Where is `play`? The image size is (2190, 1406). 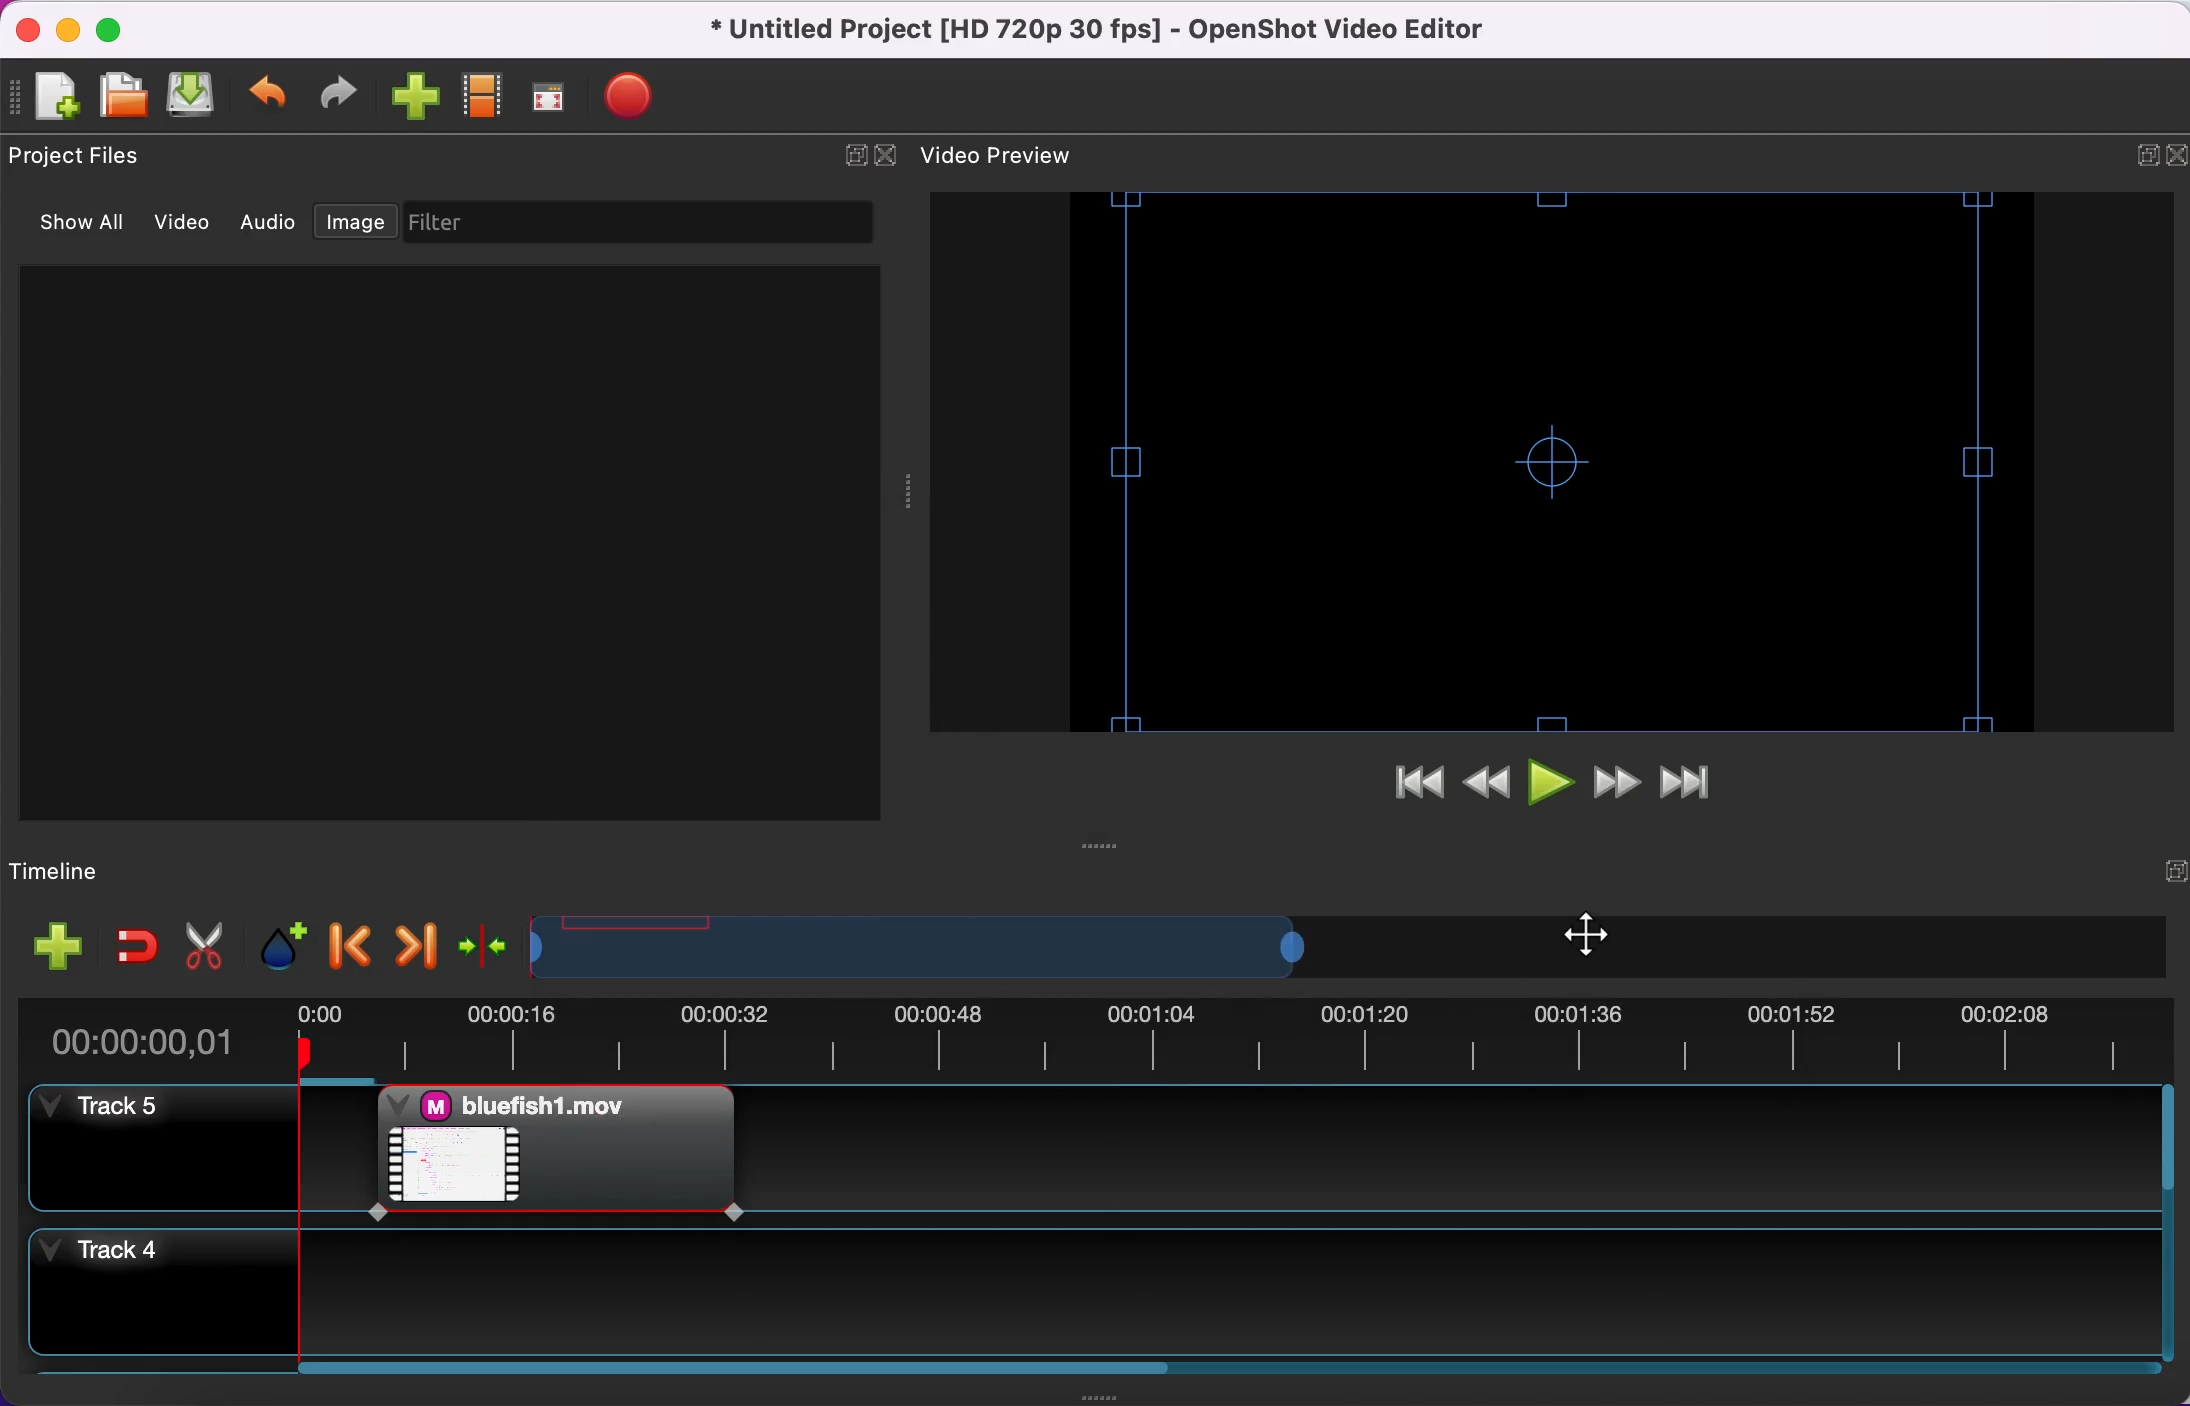 play is located at coordinates (1549, 785).